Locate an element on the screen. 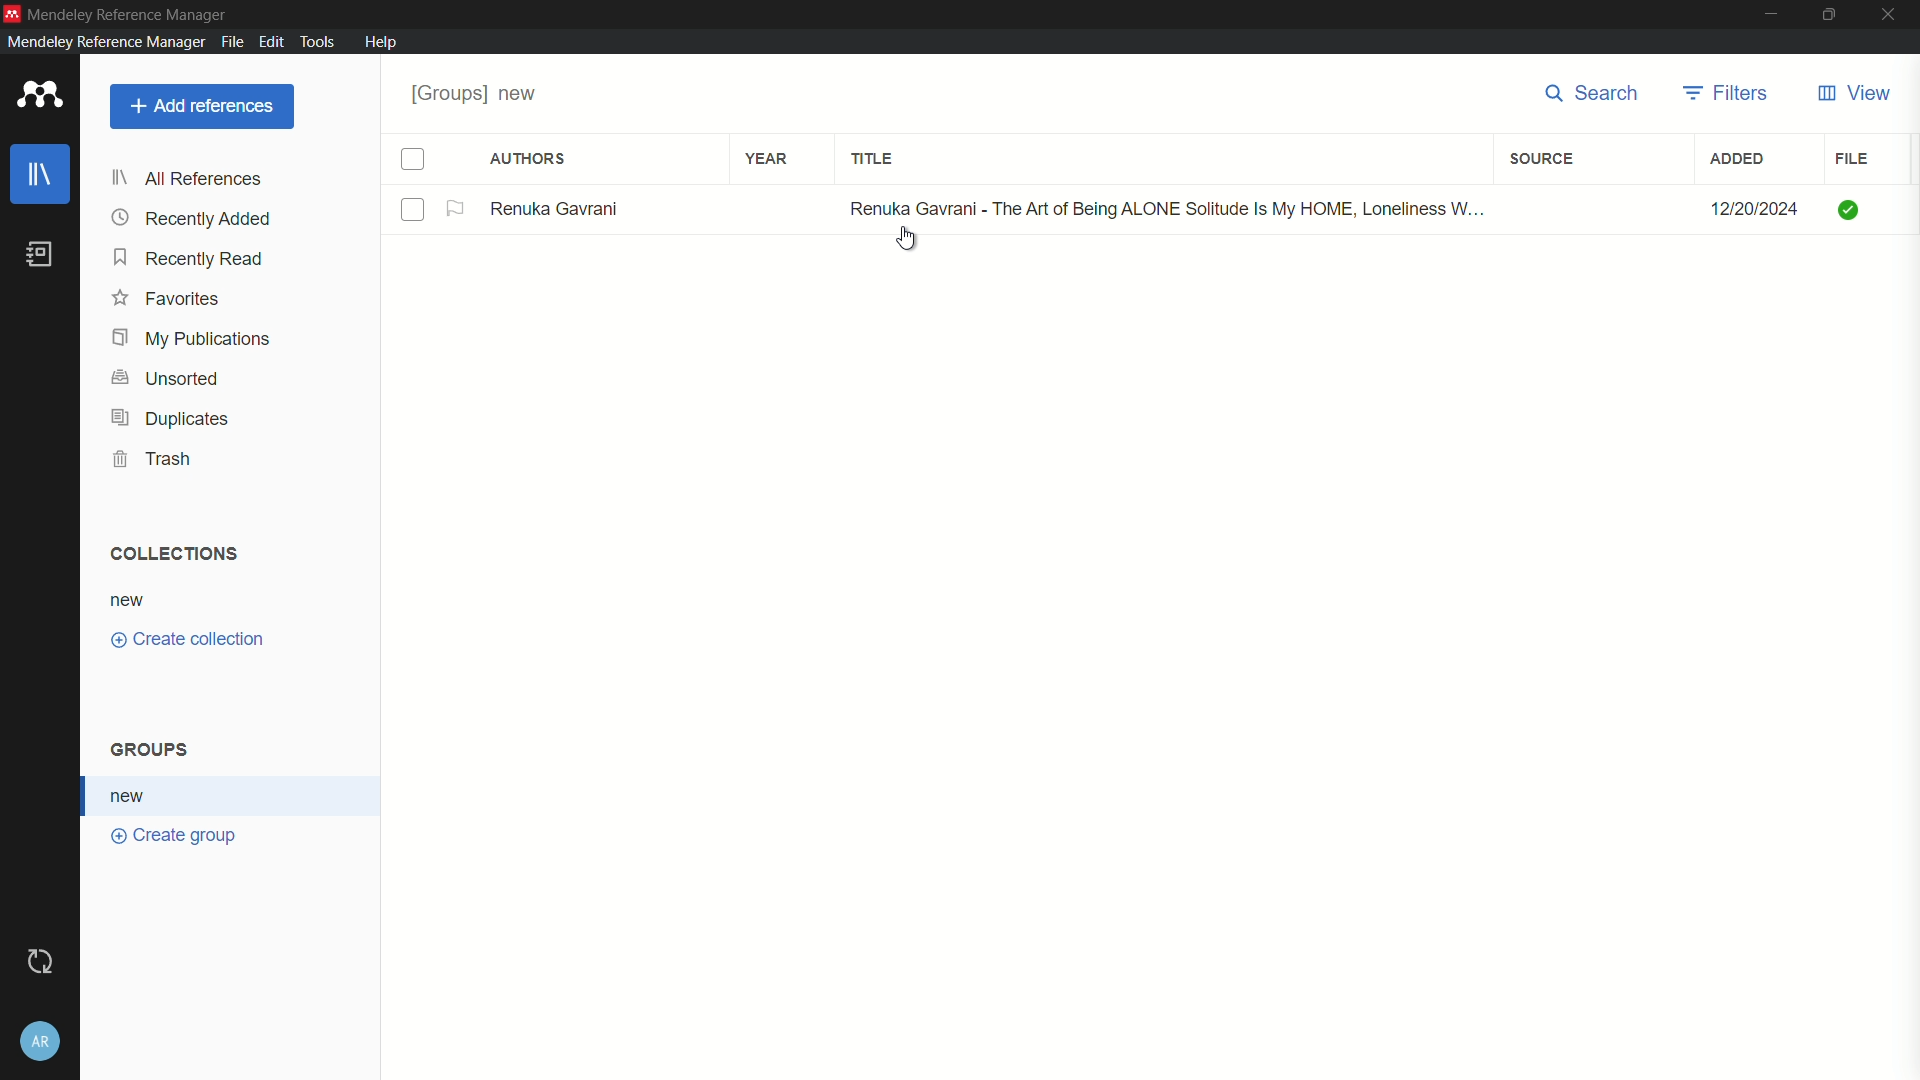 This screenshot has height=1080, width=1920. 12/20/2024 is located at coordinates (1752, 206).